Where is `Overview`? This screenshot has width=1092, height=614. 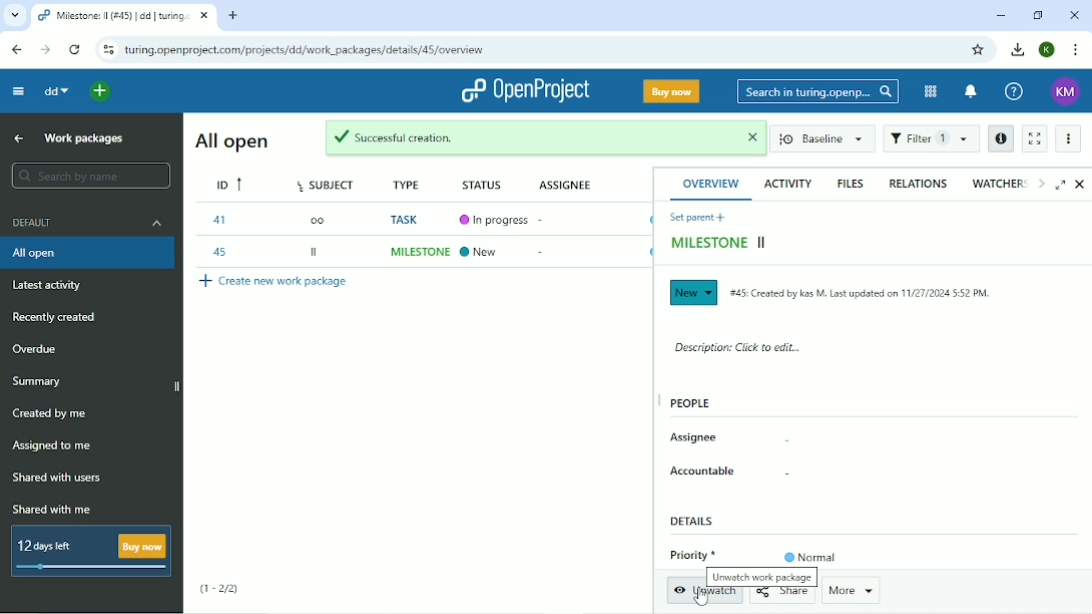
Overview is located at coordinates (713, 182).